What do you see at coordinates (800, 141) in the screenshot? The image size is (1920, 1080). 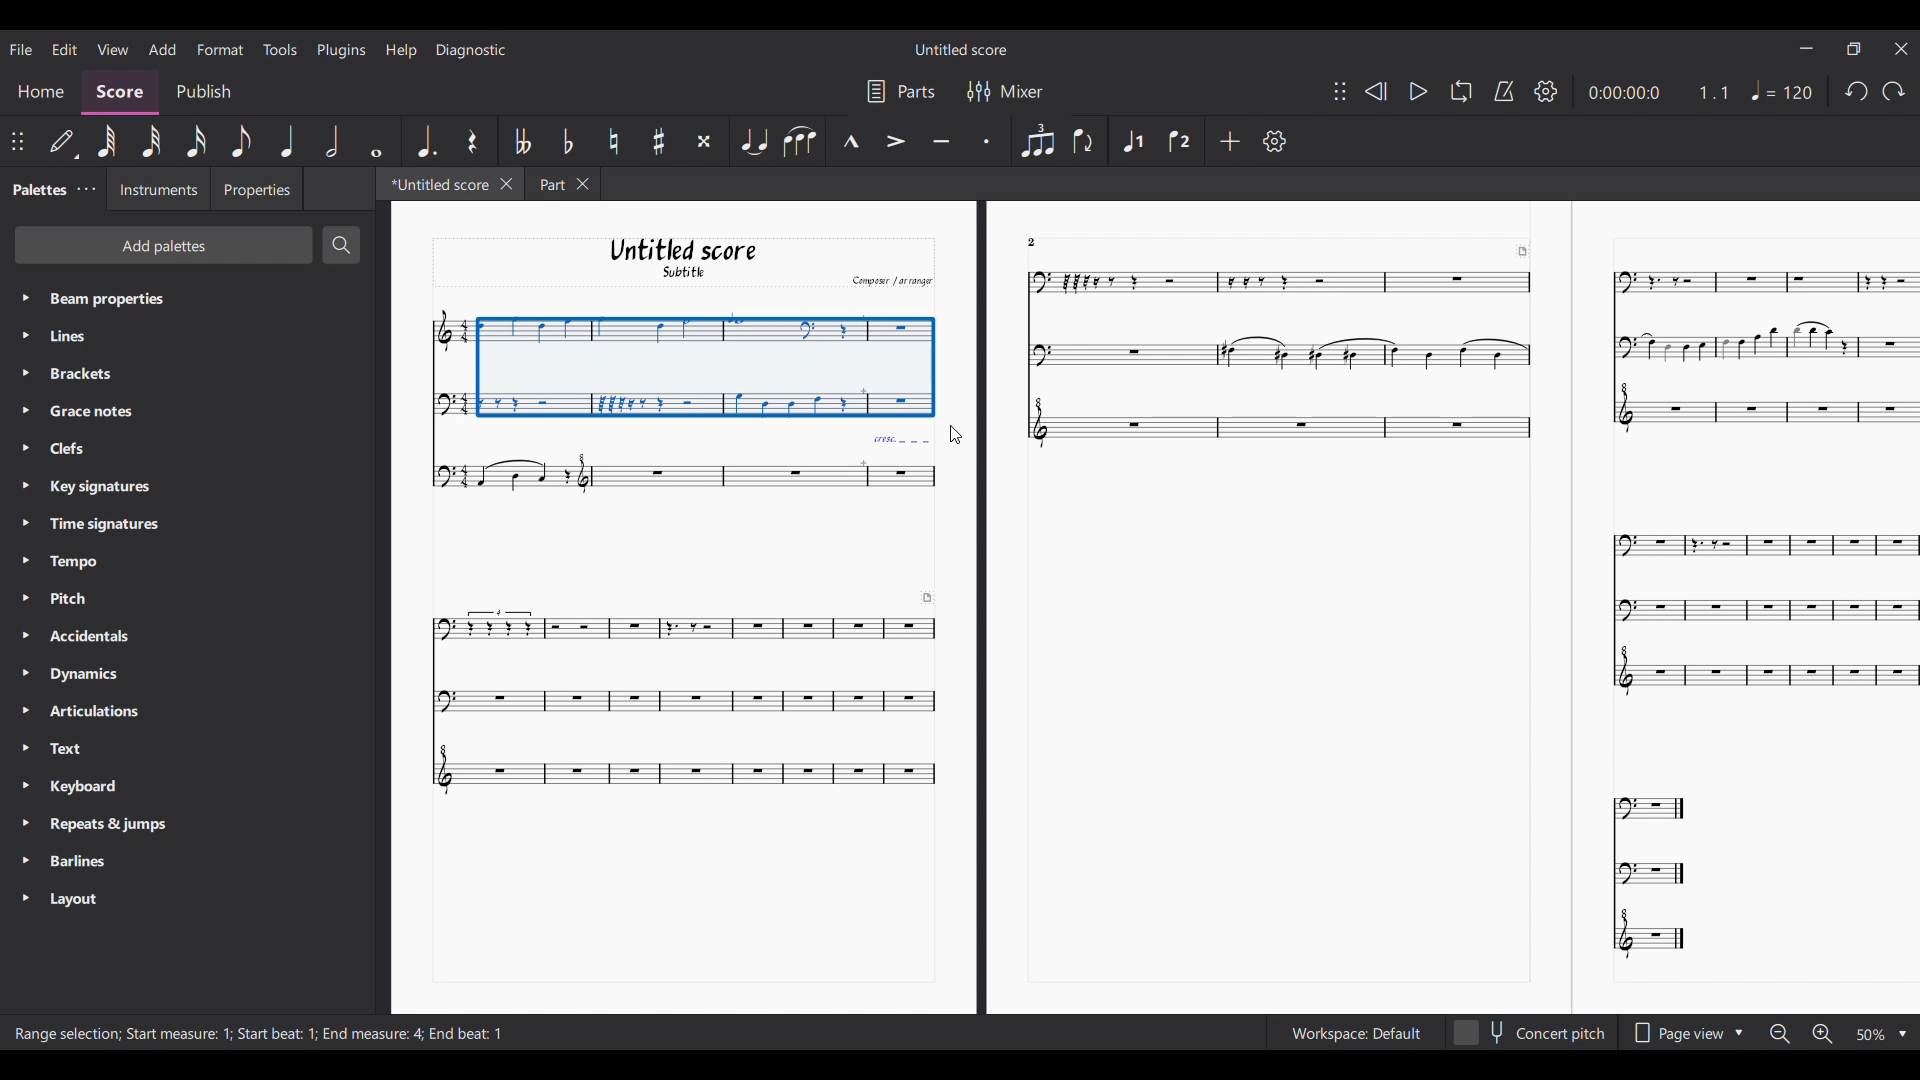 I see `Slur` at bounding box center [800, 141].